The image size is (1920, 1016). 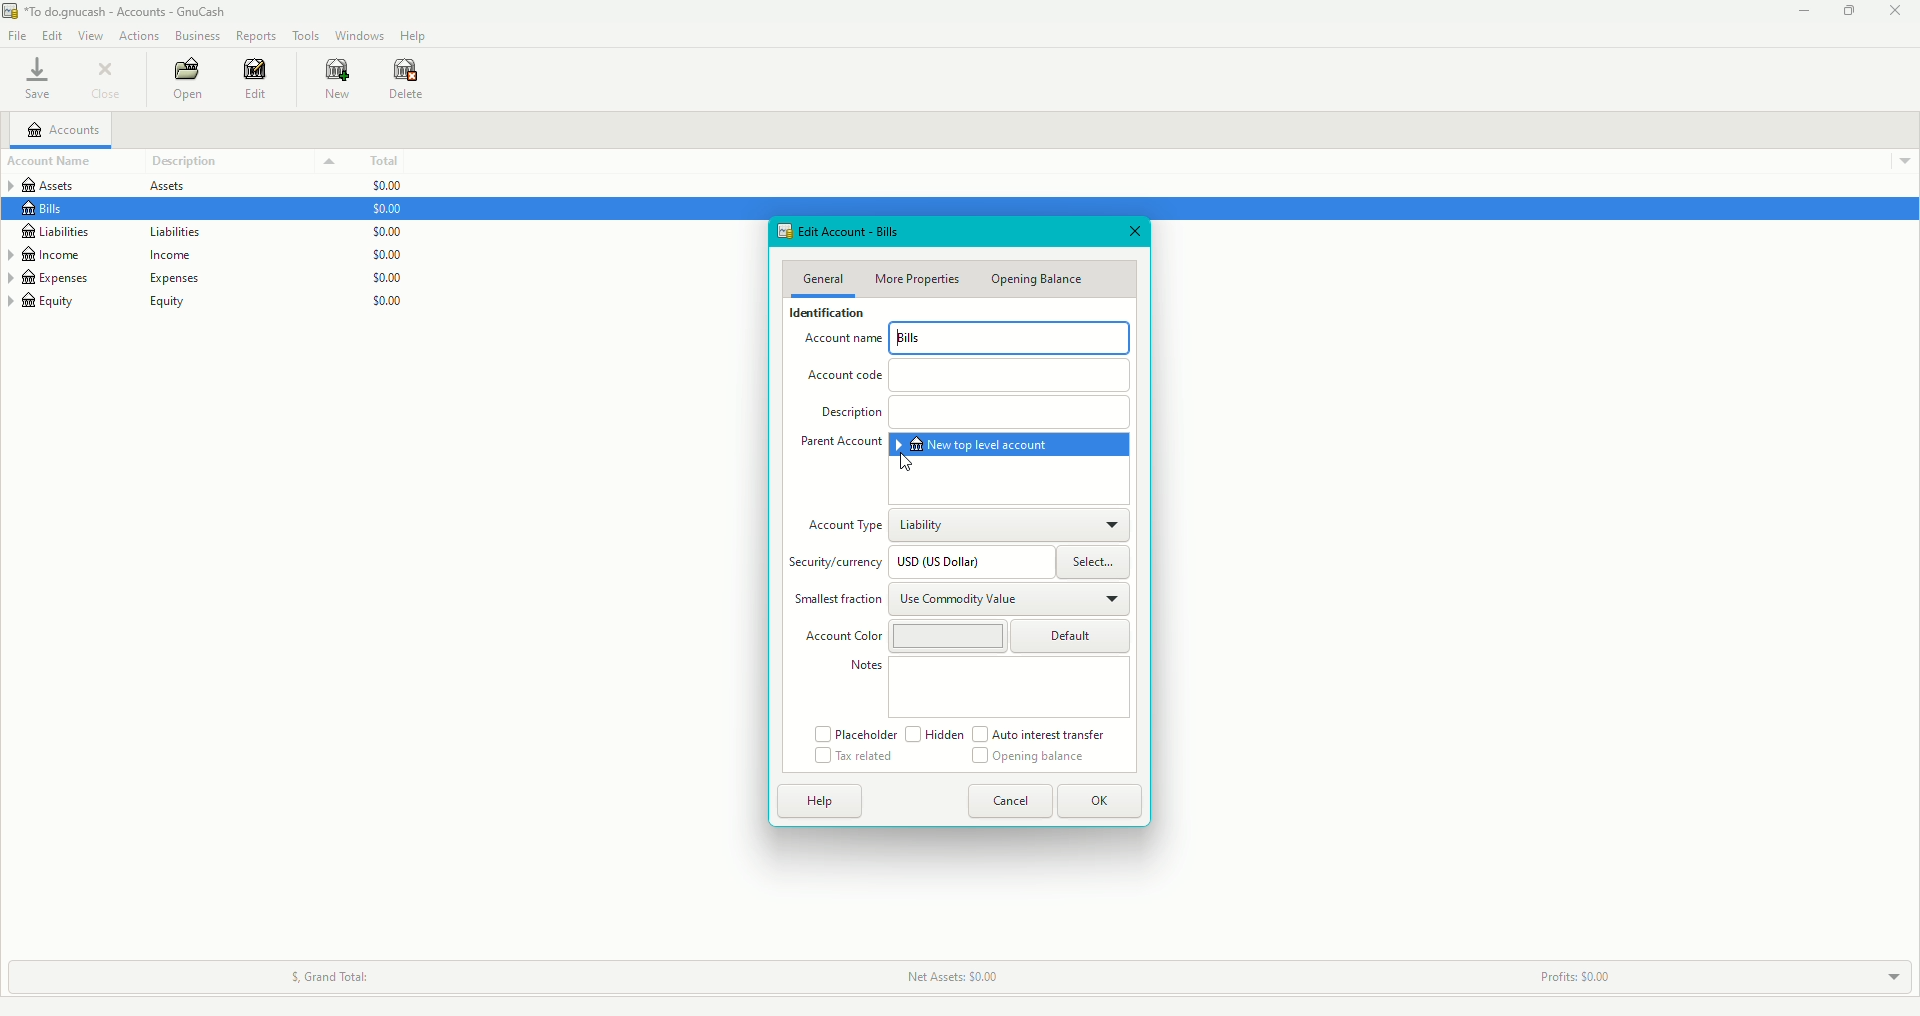 I want to click on Total, so click(x=392, y=161).